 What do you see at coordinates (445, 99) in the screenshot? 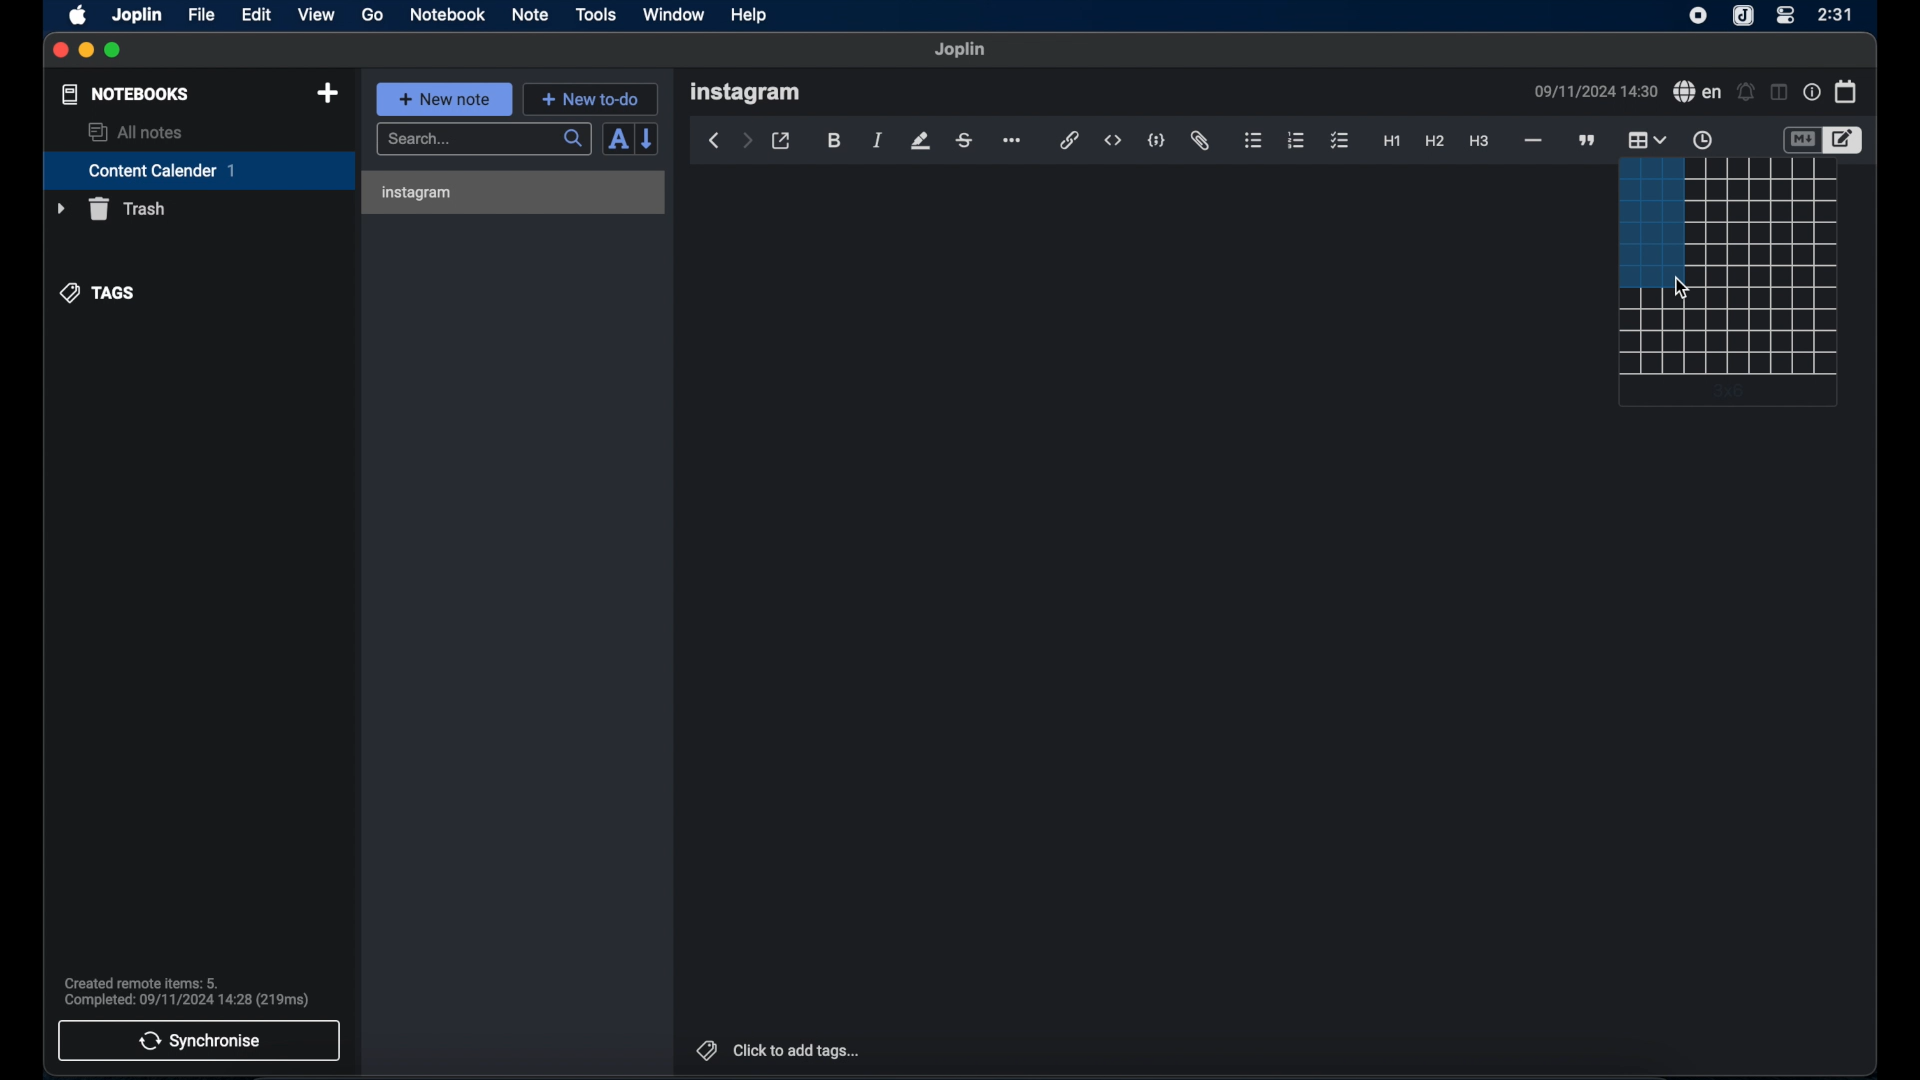
I see `new note` at bounding box center [445, 99].